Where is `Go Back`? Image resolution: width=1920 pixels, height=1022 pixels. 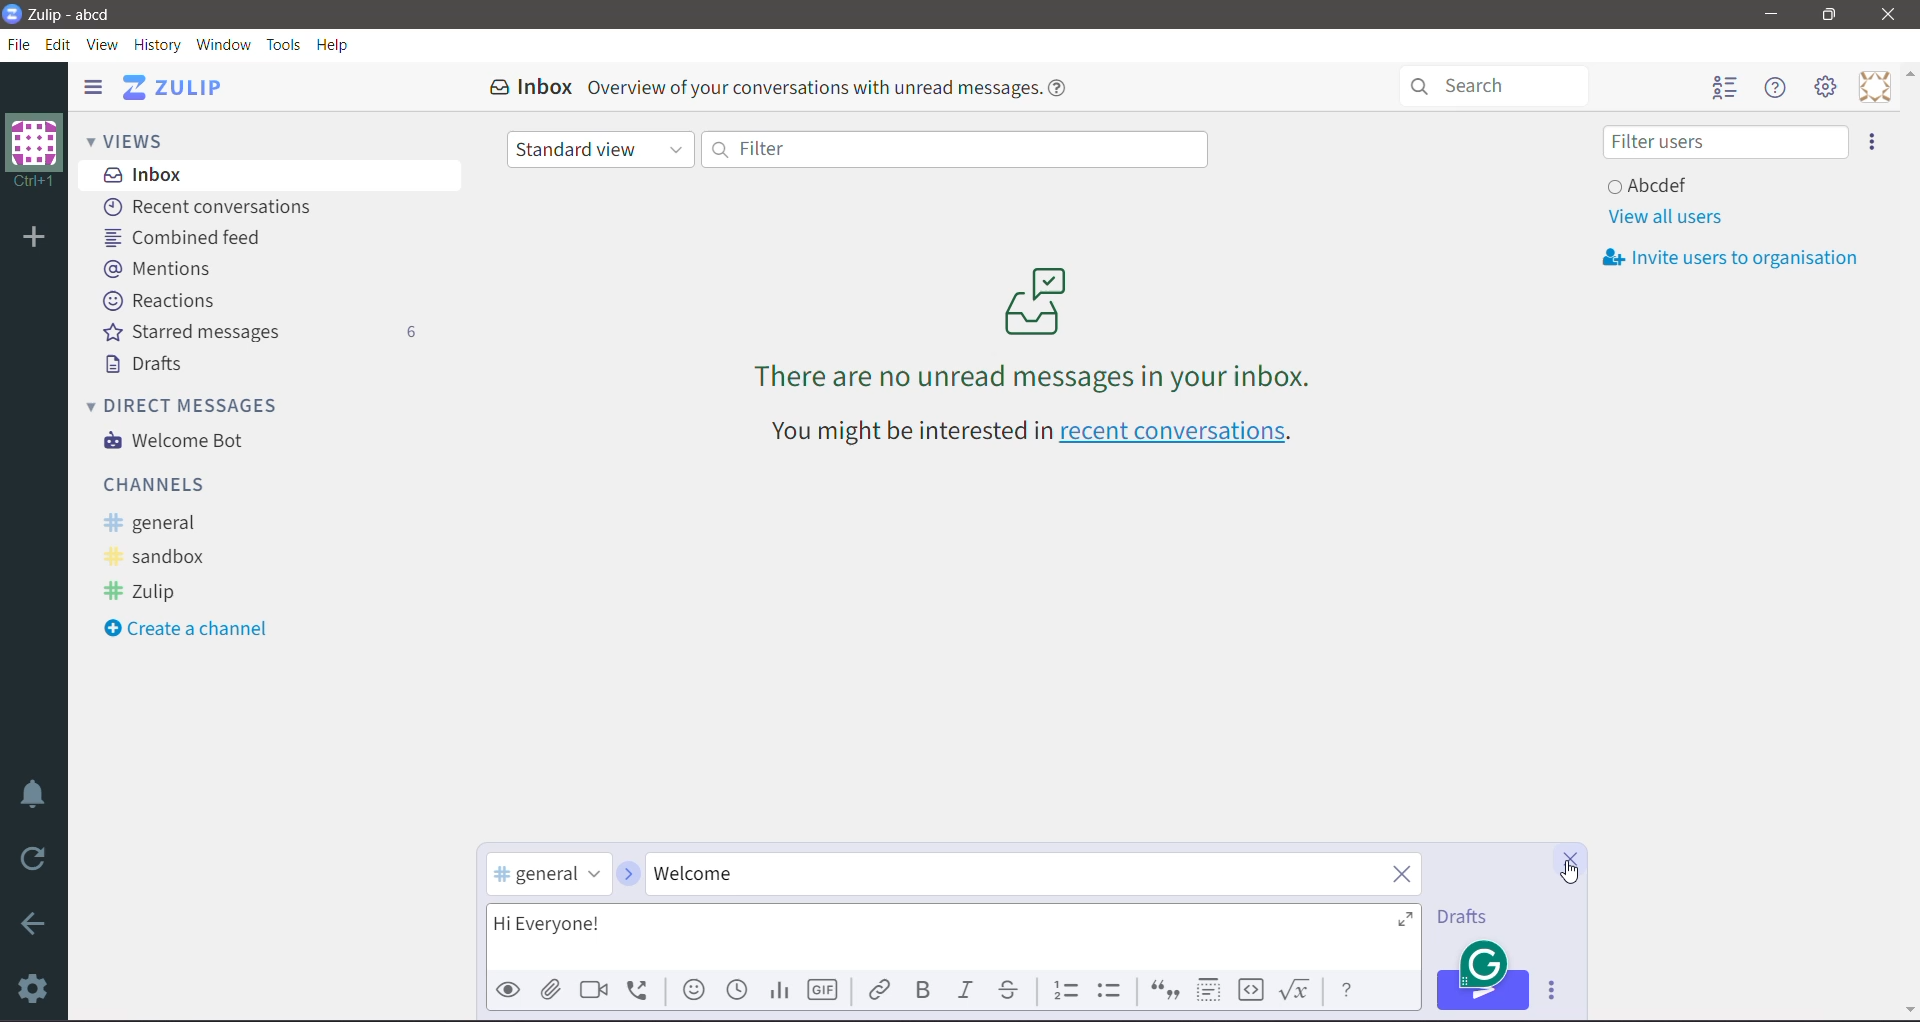 Go Back is located at coordinates (34, 923).